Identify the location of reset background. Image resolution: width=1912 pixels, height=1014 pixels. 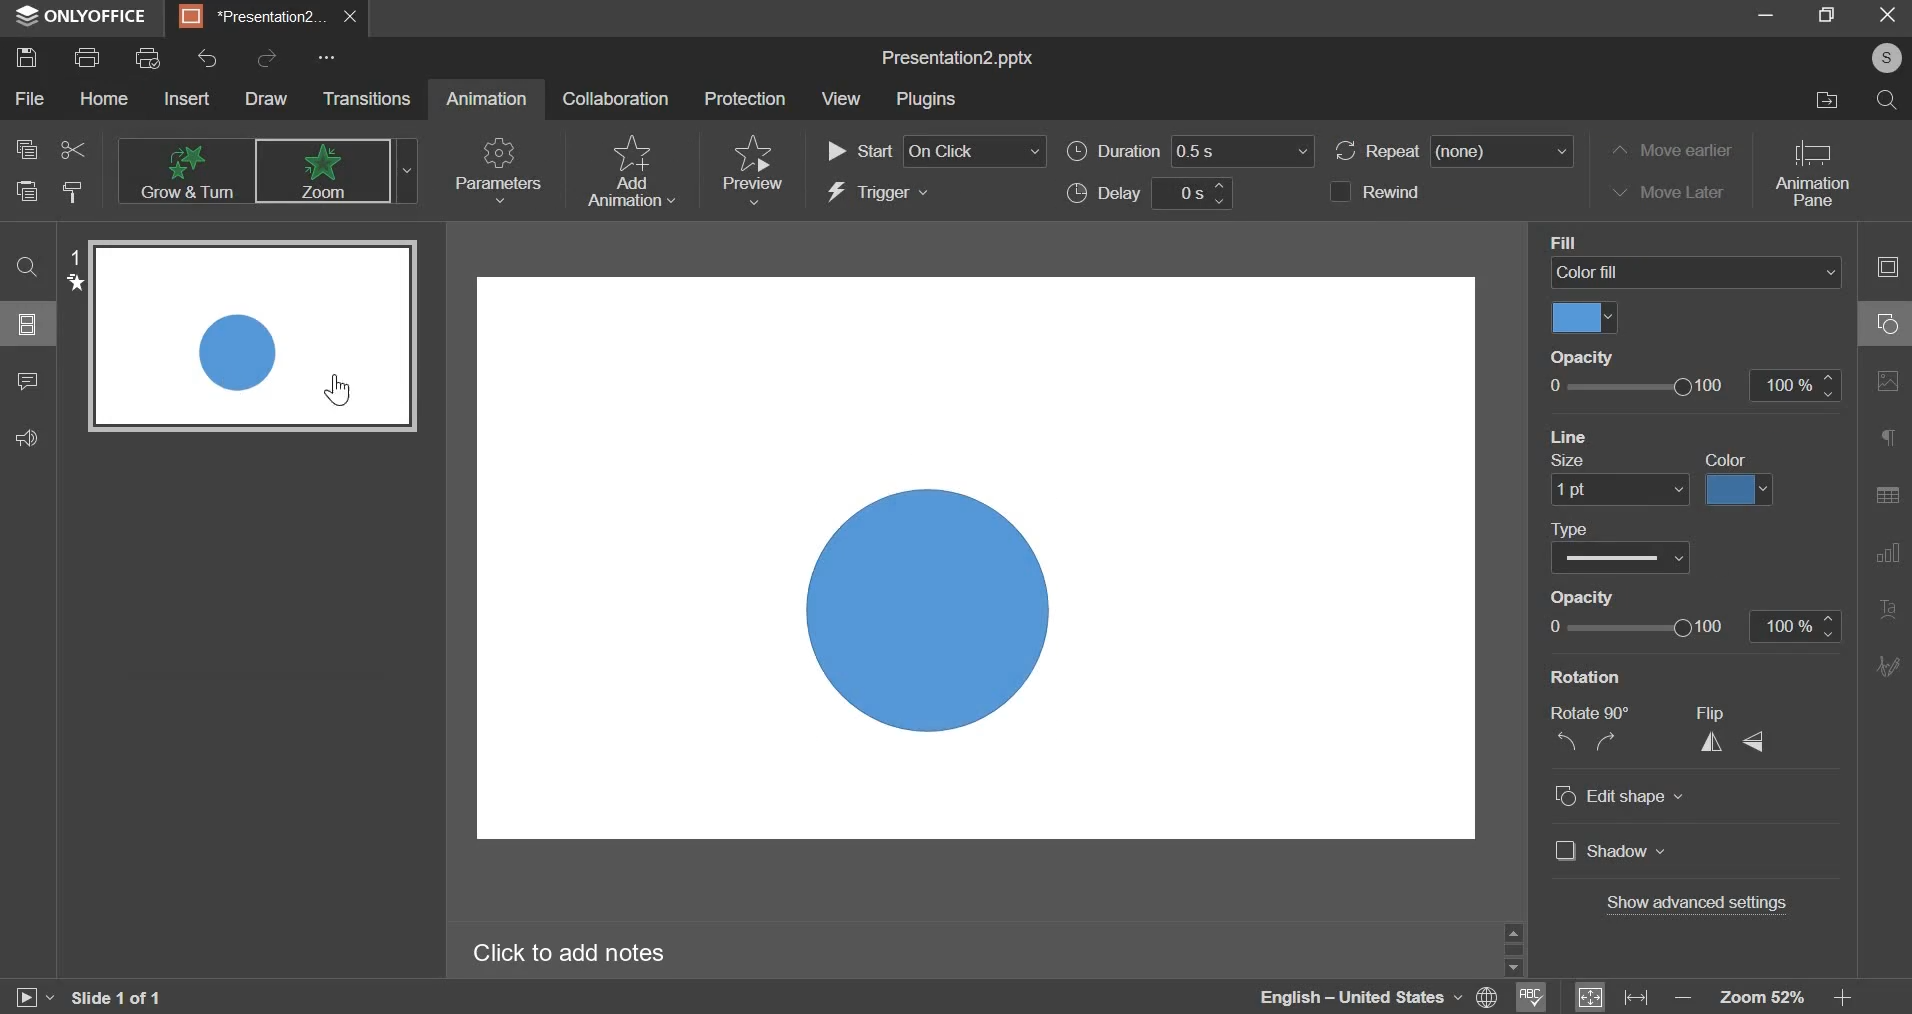
(1644, 436).